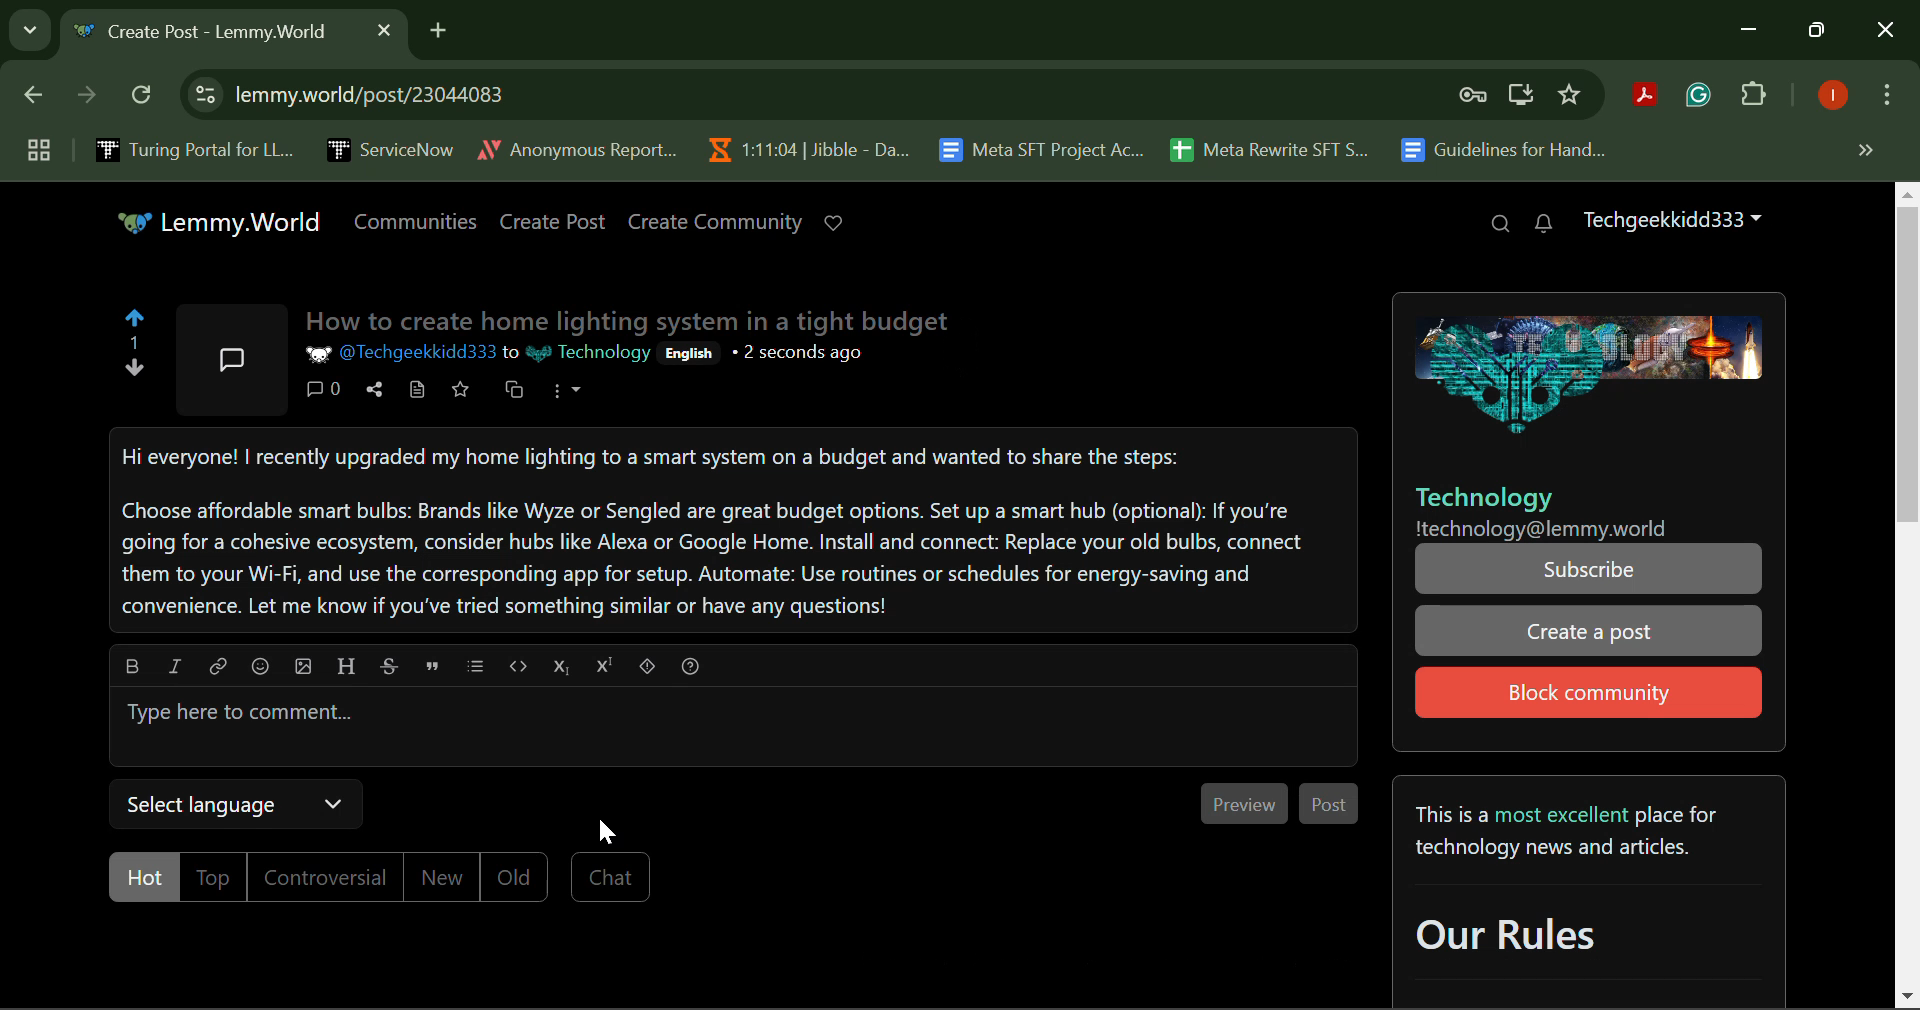  What do you see at coordinates (144, 96) in the screenshot?
I see `Refresh Page ` at bounding box center [144, 96].